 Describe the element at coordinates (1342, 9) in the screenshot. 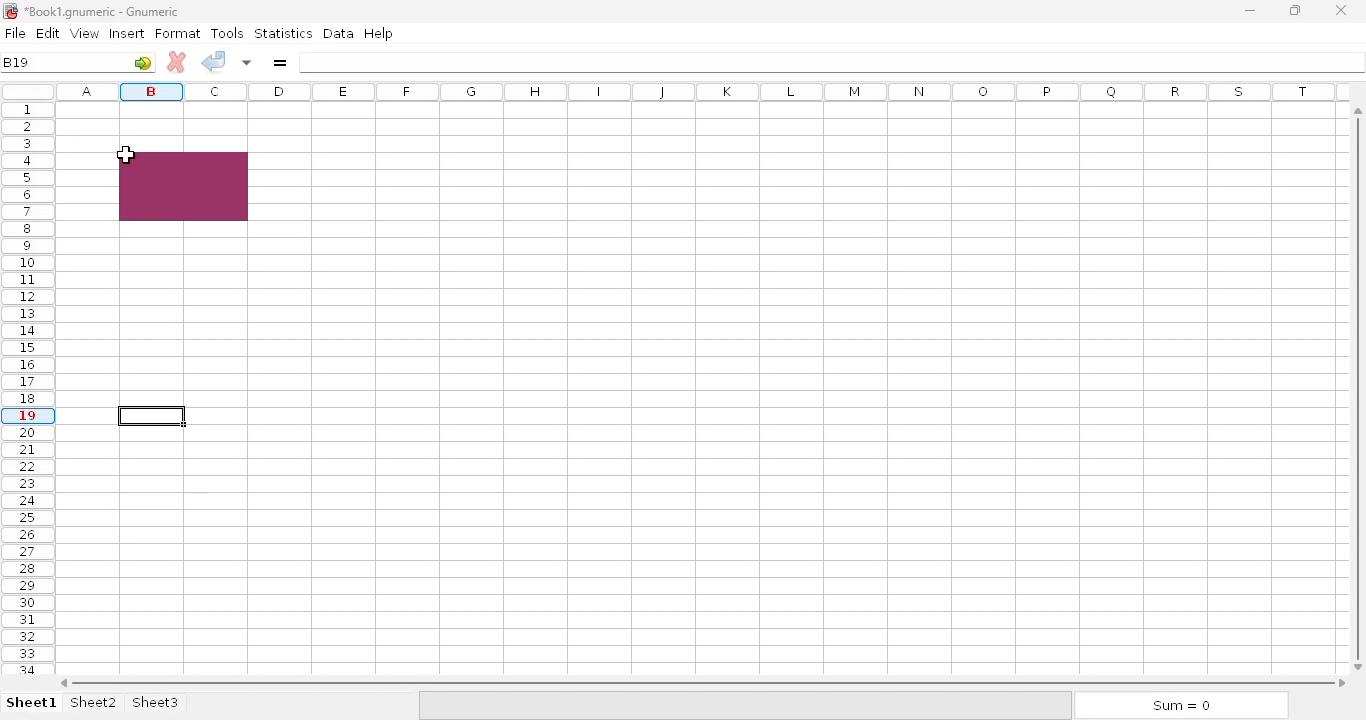

I see `close` at that location.